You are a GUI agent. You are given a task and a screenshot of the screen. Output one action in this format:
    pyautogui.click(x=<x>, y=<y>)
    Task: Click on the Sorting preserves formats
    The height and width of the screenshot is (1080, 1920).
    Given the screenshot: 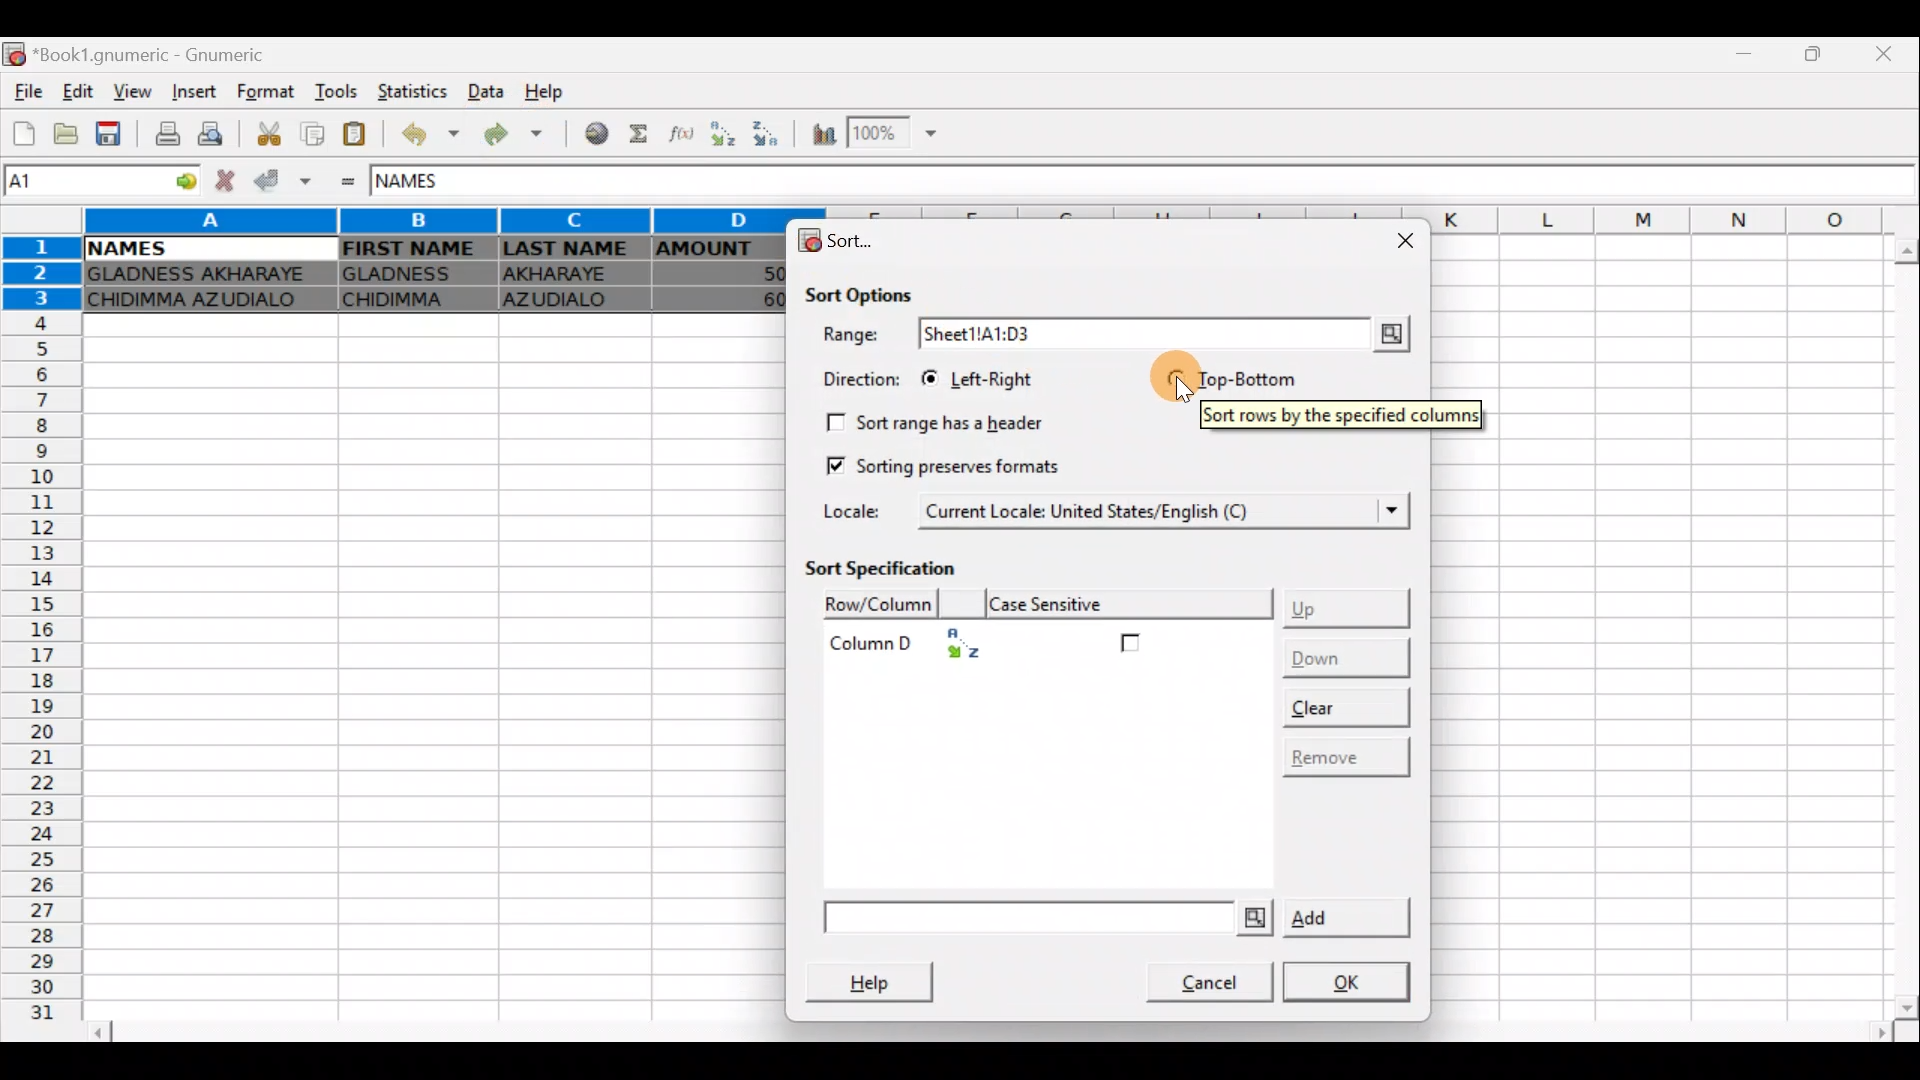 What is the action you would take?
    pyautogui.click(x=941, y=462)
    